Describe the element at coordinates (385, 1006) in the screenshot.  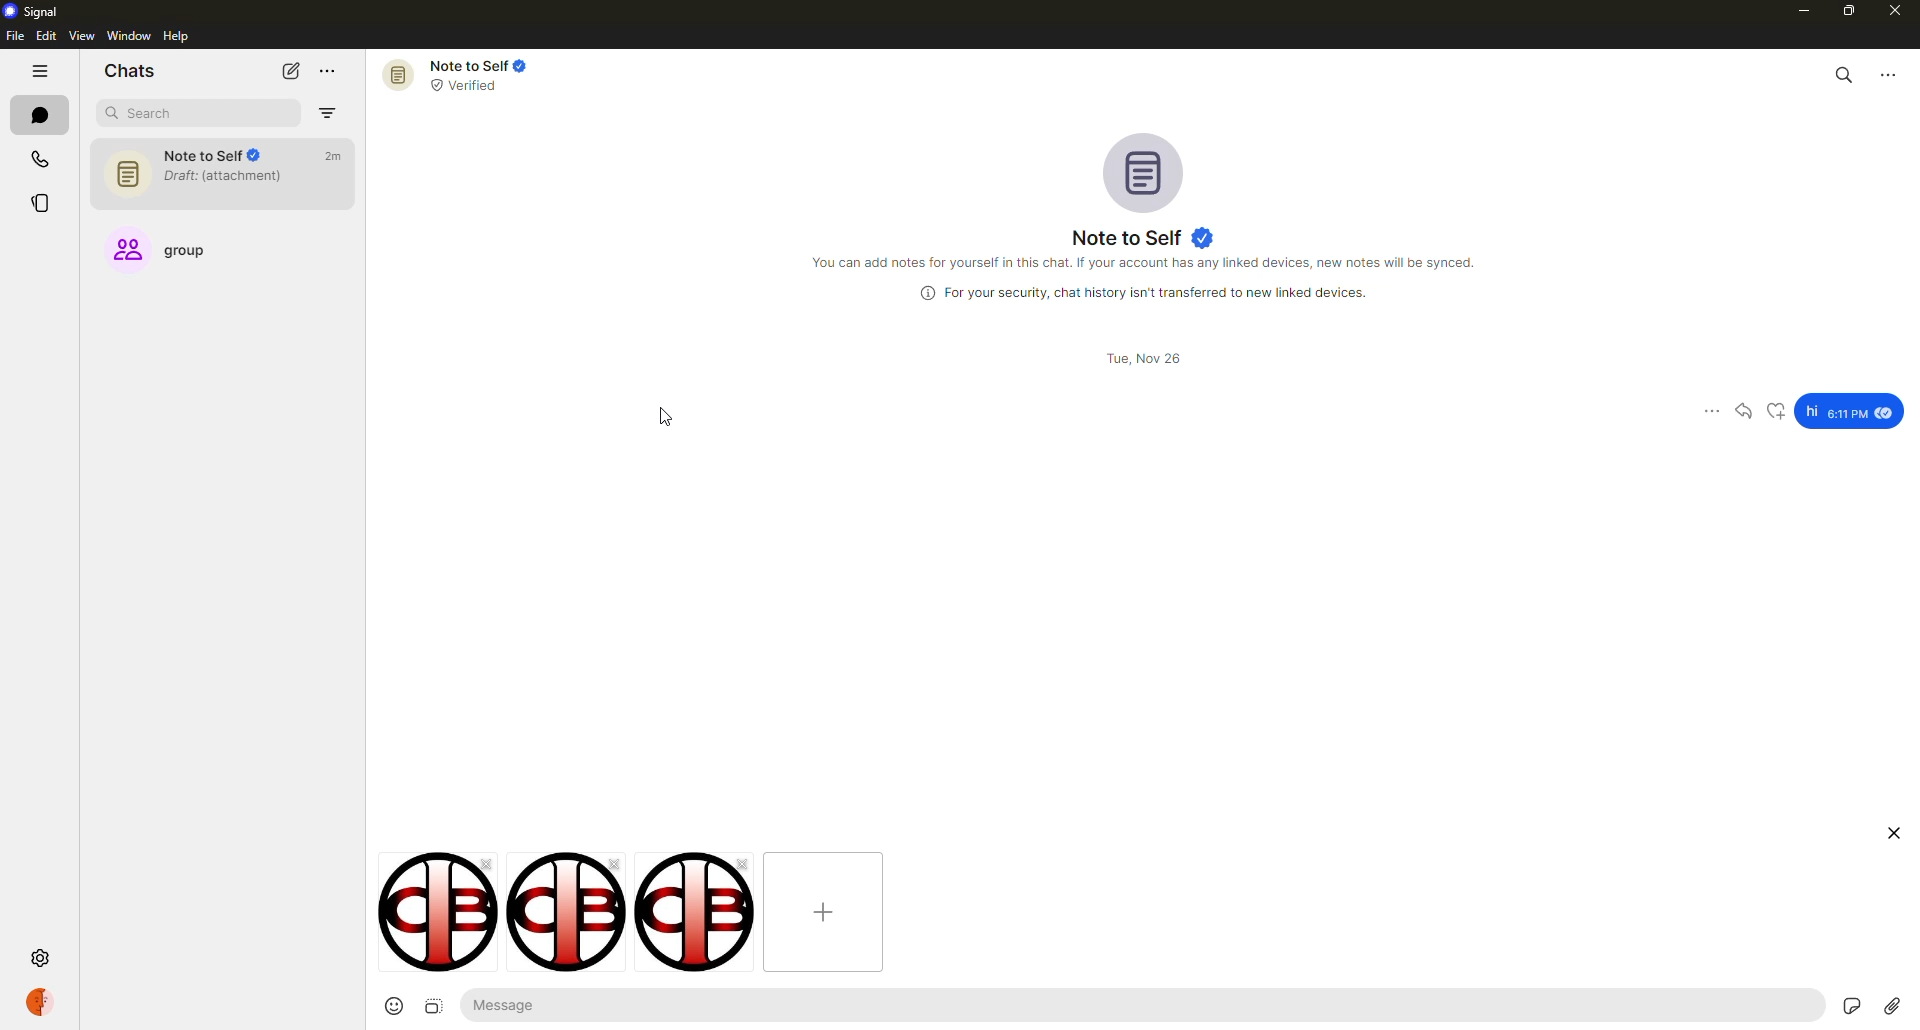
I see `emoji` at that location.